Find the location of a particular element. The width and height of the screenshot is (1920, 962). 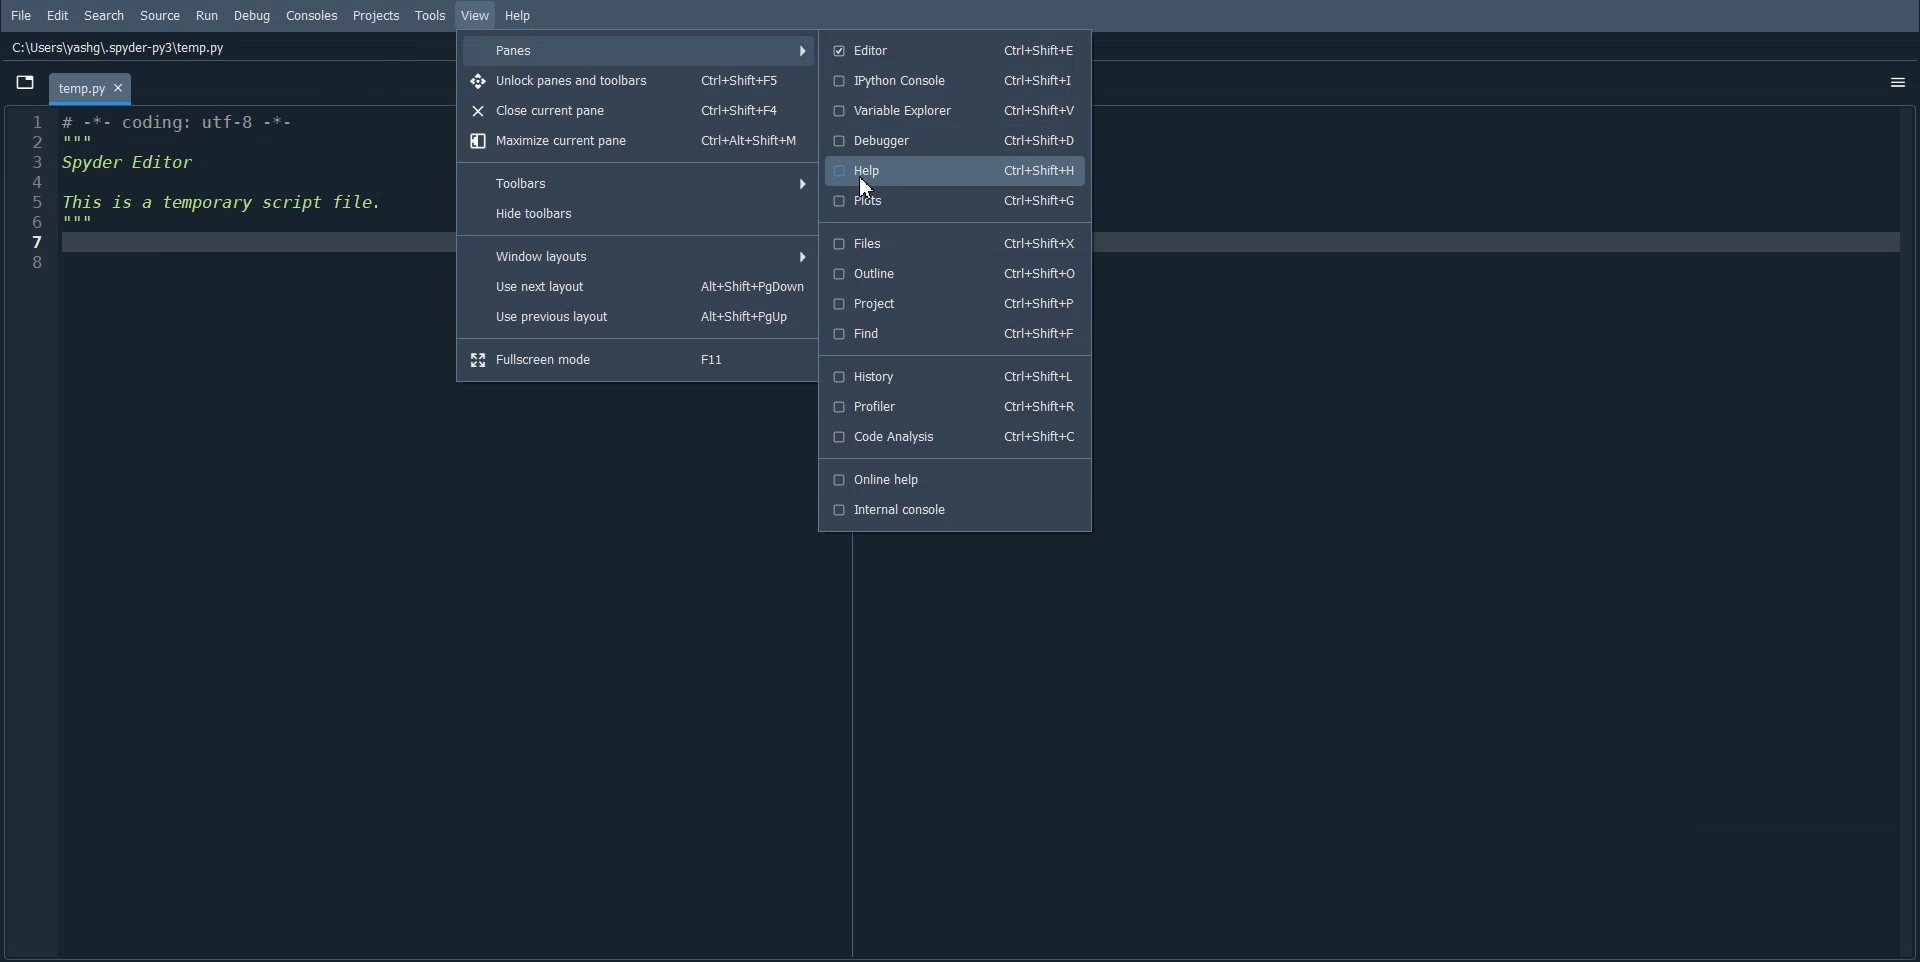

File is located at coordinates (22, 15).